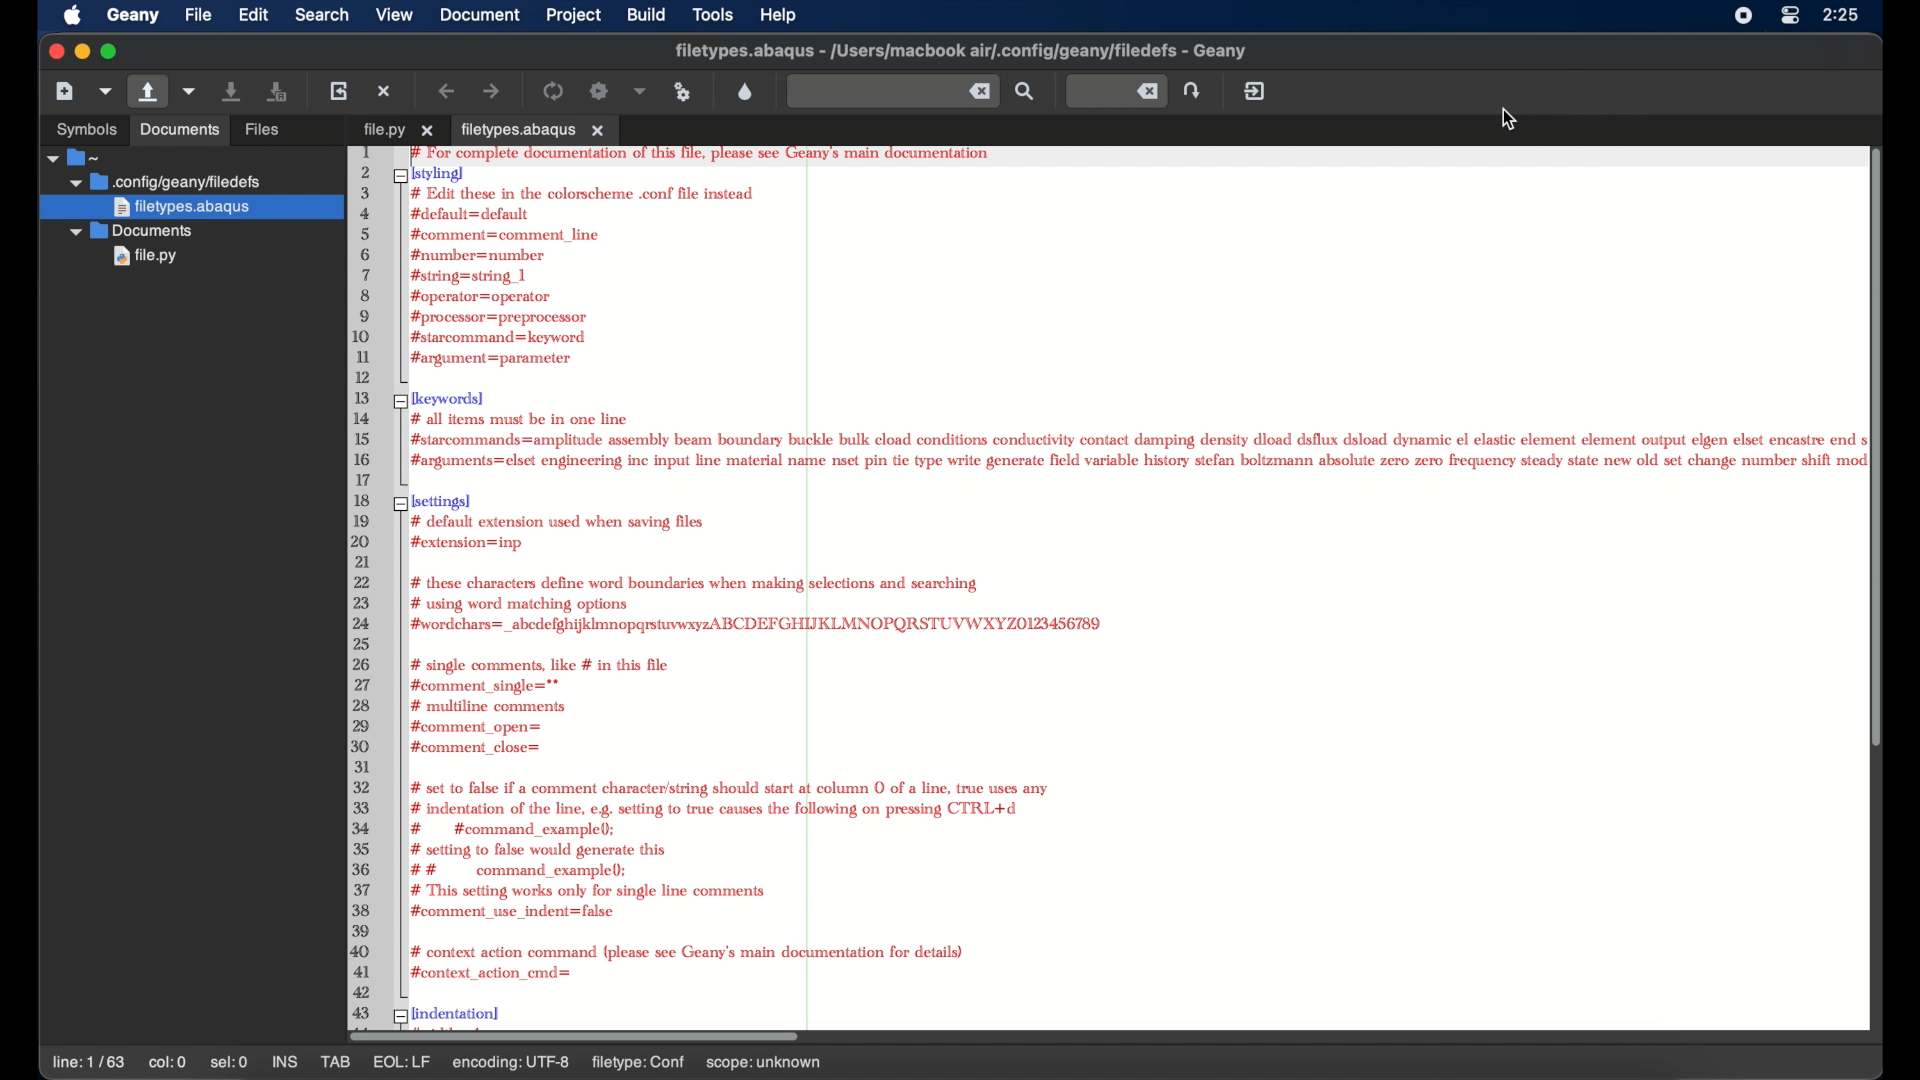 The width and height of the screenshot is (1920, 1080). What do you see at coordinates (493, 92) in the screenshot?
I see `navigate forward a location` at bounding box center [493, 92].